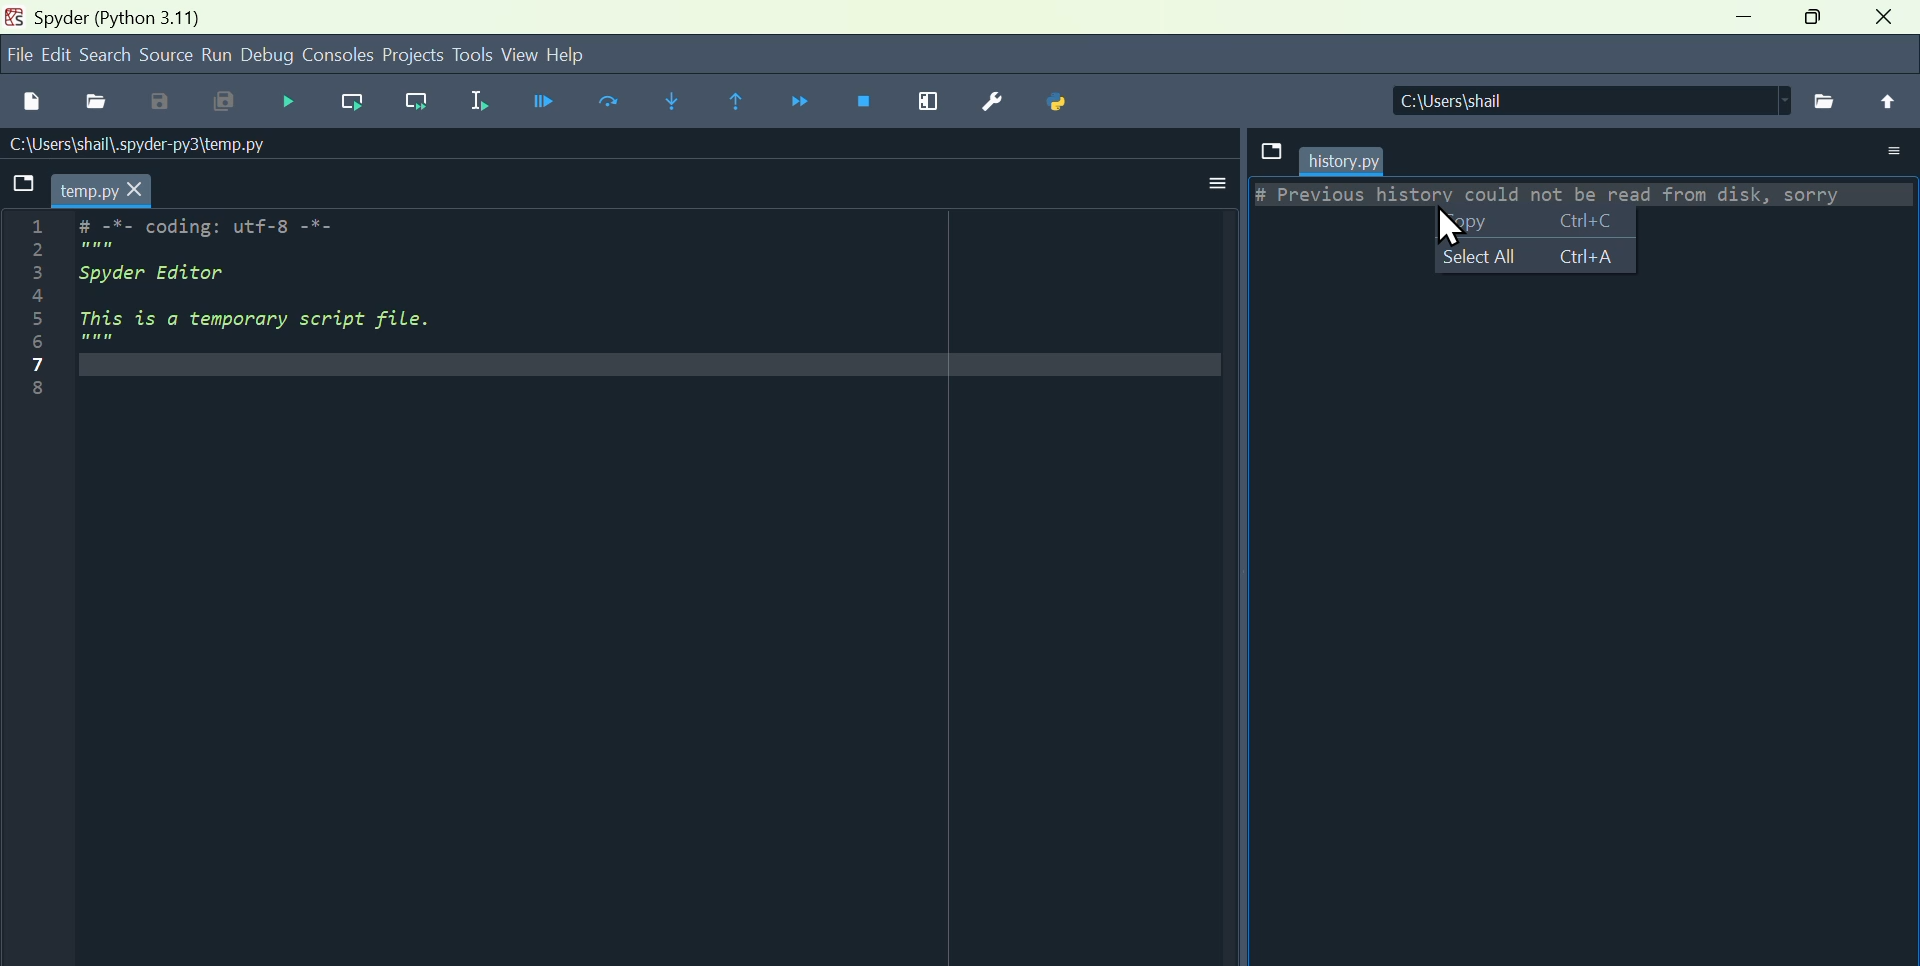 This screenshot has height=966, width=1920. Describe the element at coordinates (102, 191) in the screenshot. I see `temp.py` at that location.